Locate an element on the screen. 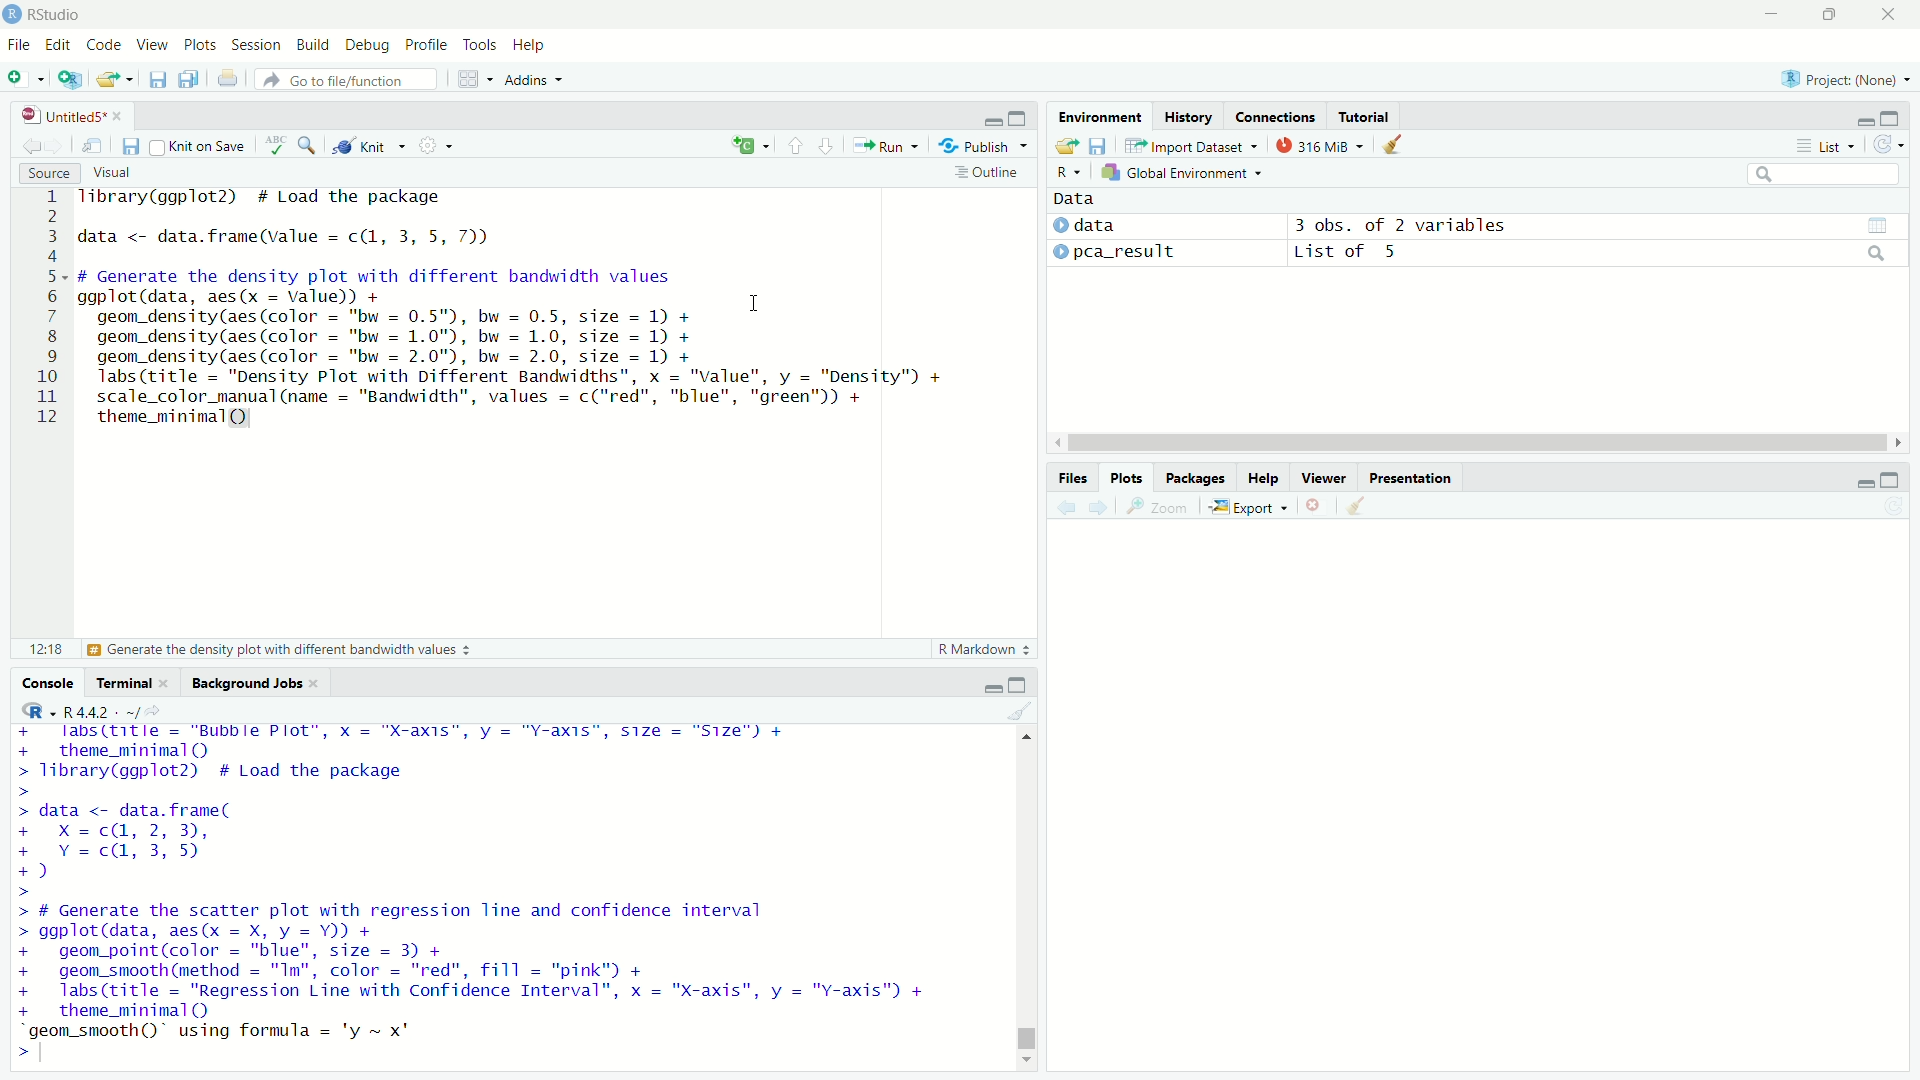  minimize is located at coordinates (1864, 482).